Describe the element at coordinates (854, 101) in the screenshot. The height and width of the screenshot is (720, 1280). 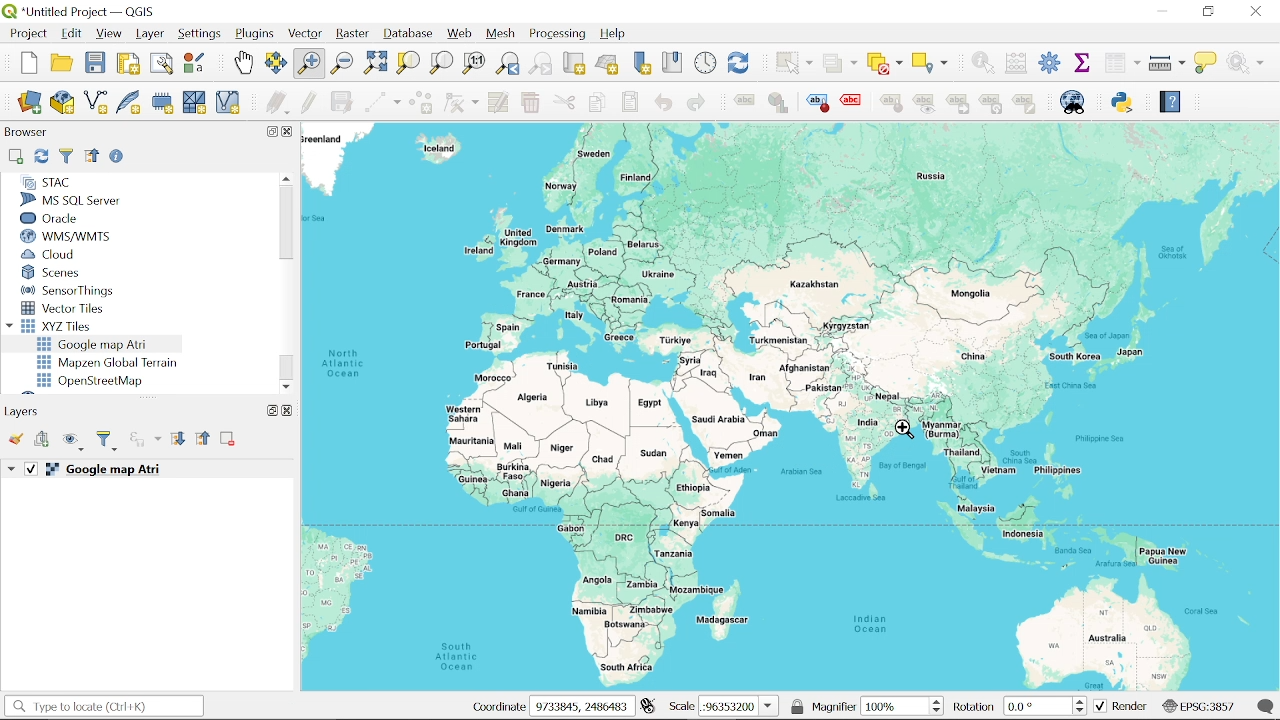
I see `Toggle display` at that location.